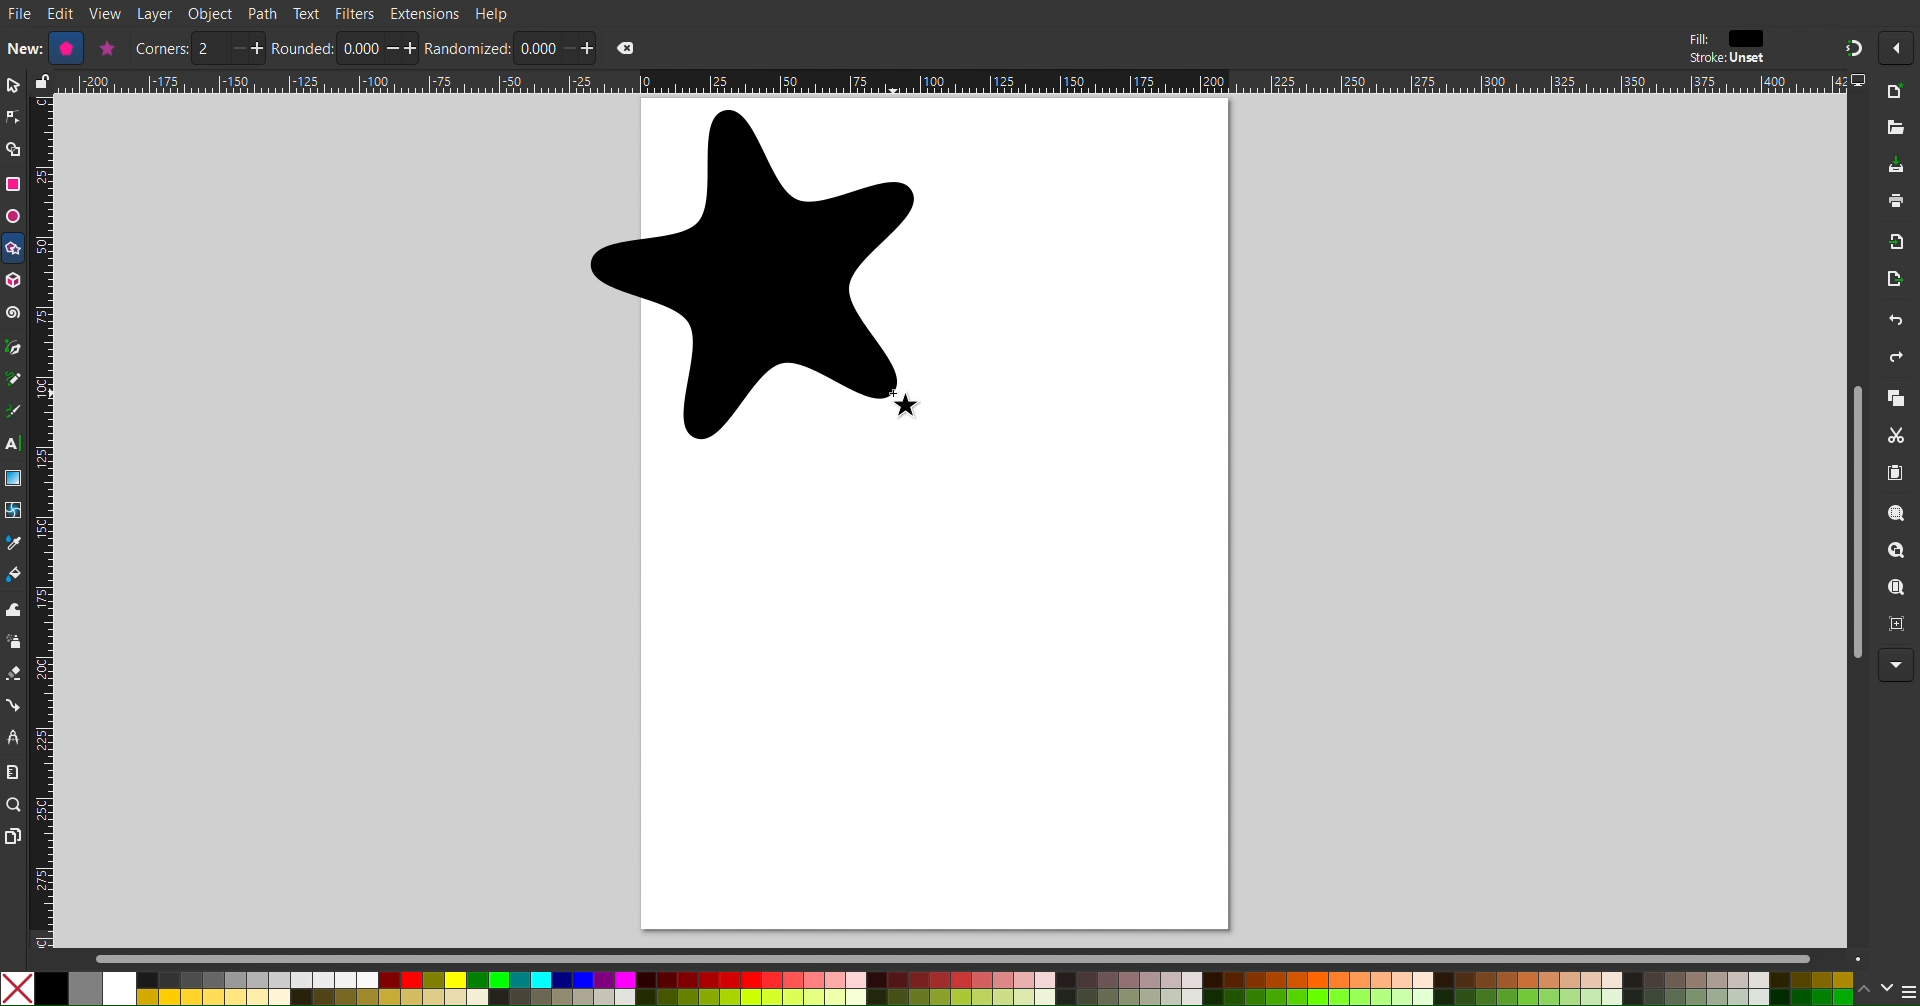 Image resolution: width=1920 pixels, height=1006 pixels. I want to click on 0, so click(536, 48).